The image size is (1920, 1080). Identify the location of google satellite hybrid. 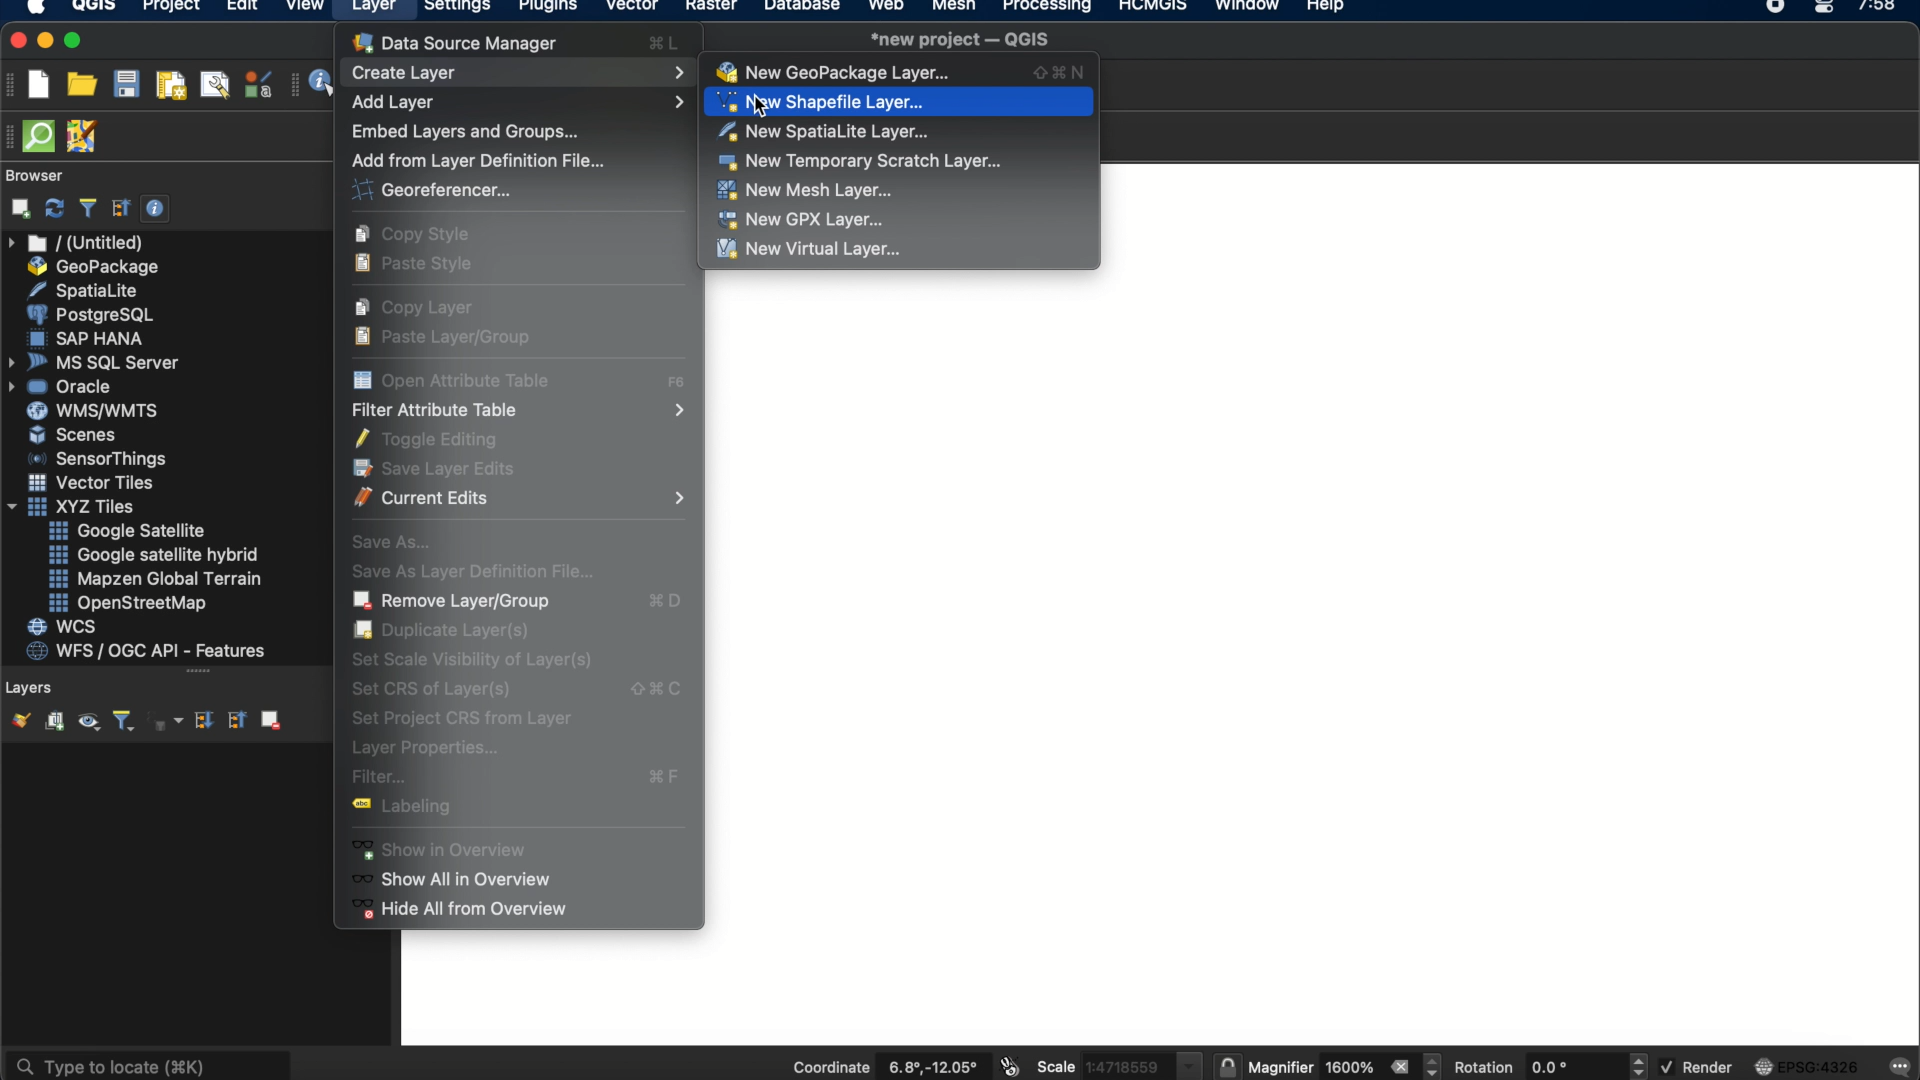
(156, 555).